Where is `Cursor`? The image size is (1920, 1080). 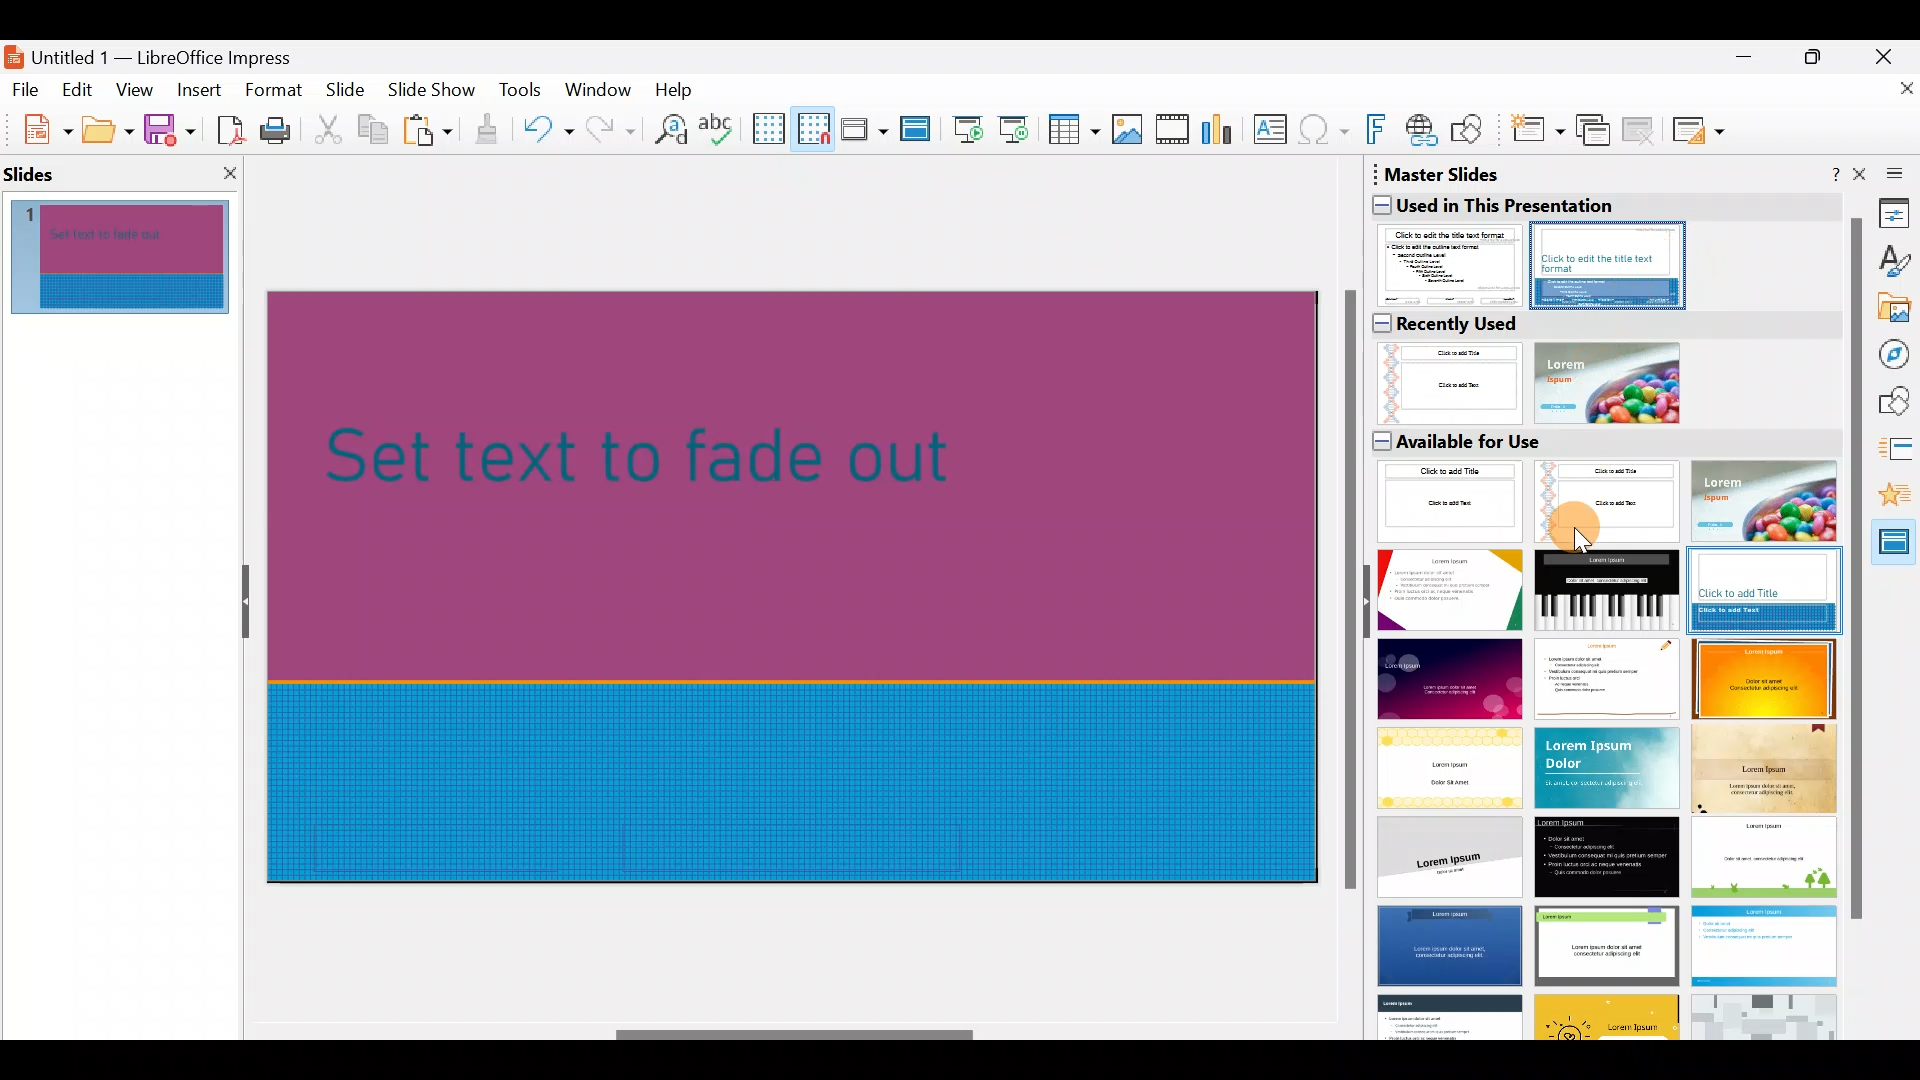
Cursor is located at coordinates (1576, 522).